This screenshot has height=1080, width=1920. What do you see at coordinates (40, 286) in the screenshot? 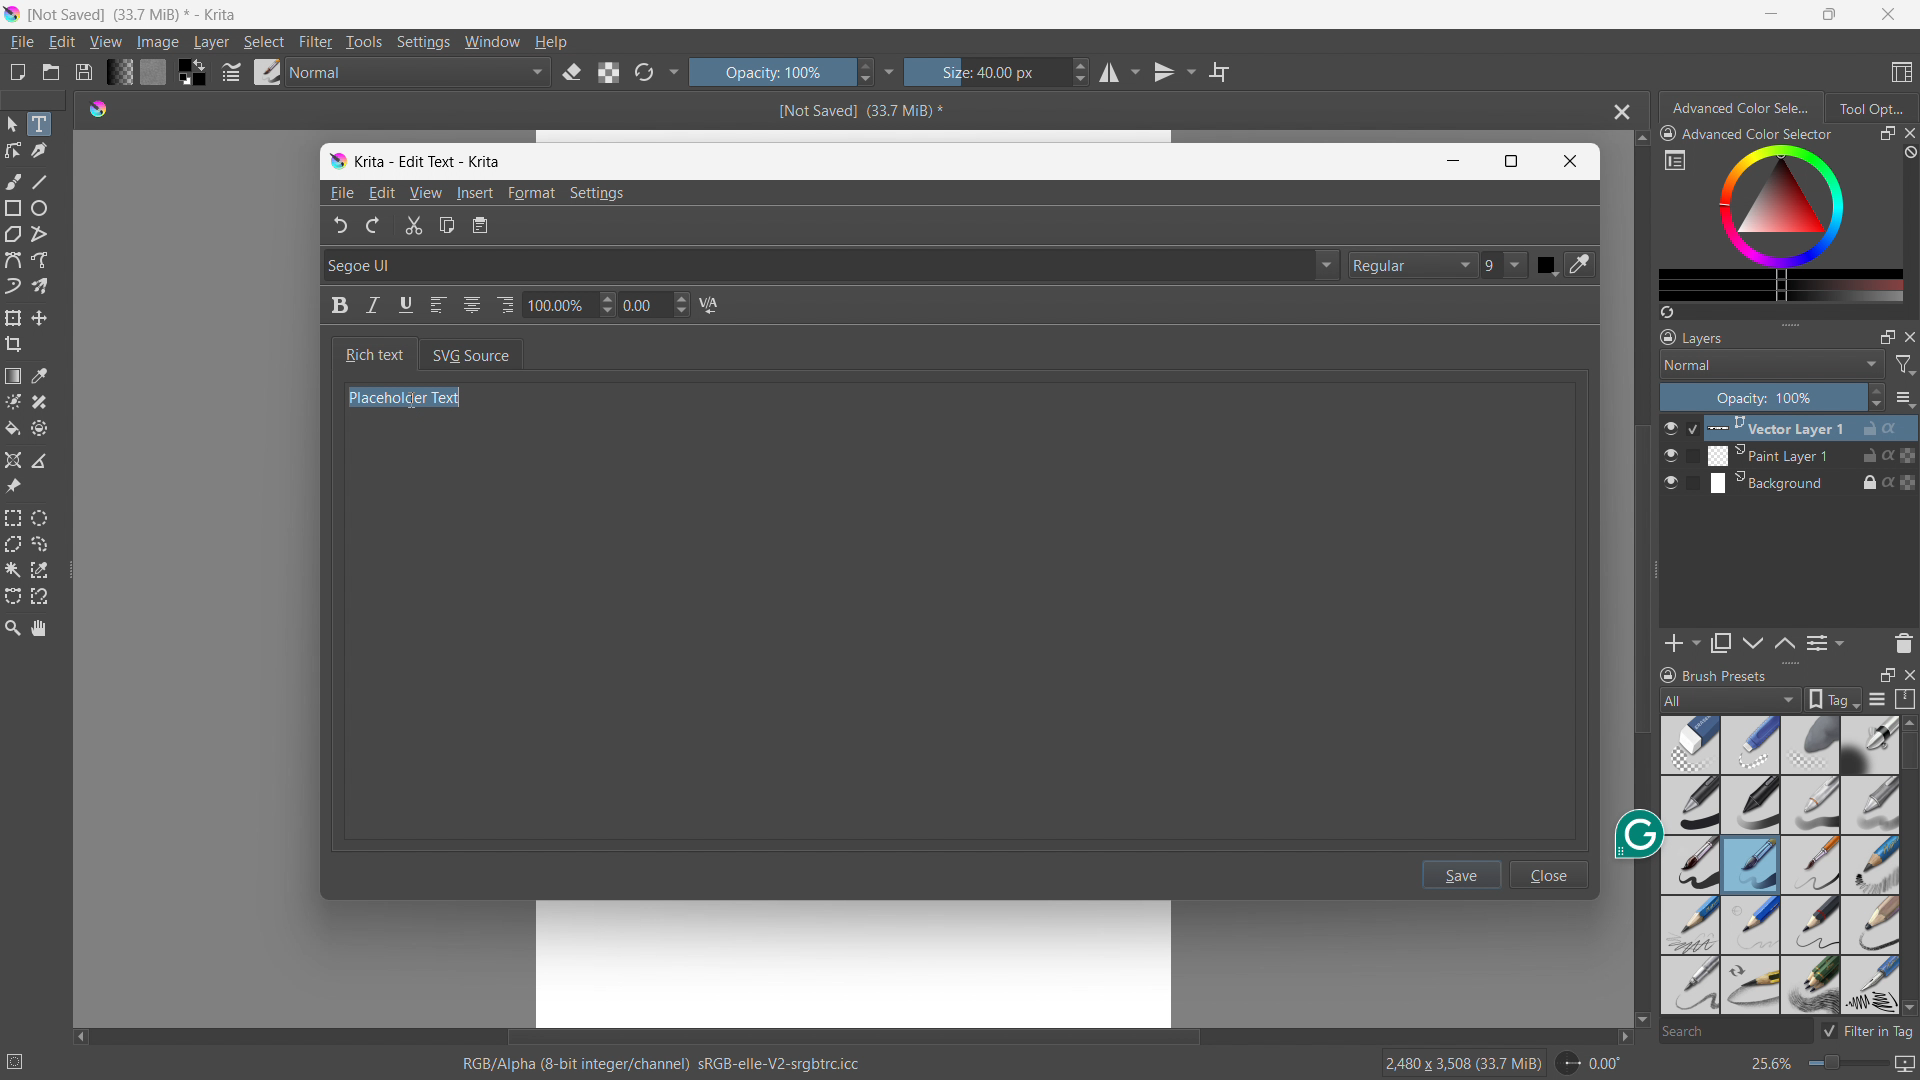
I see `multibrush tool` at bounding box center [40, 286].